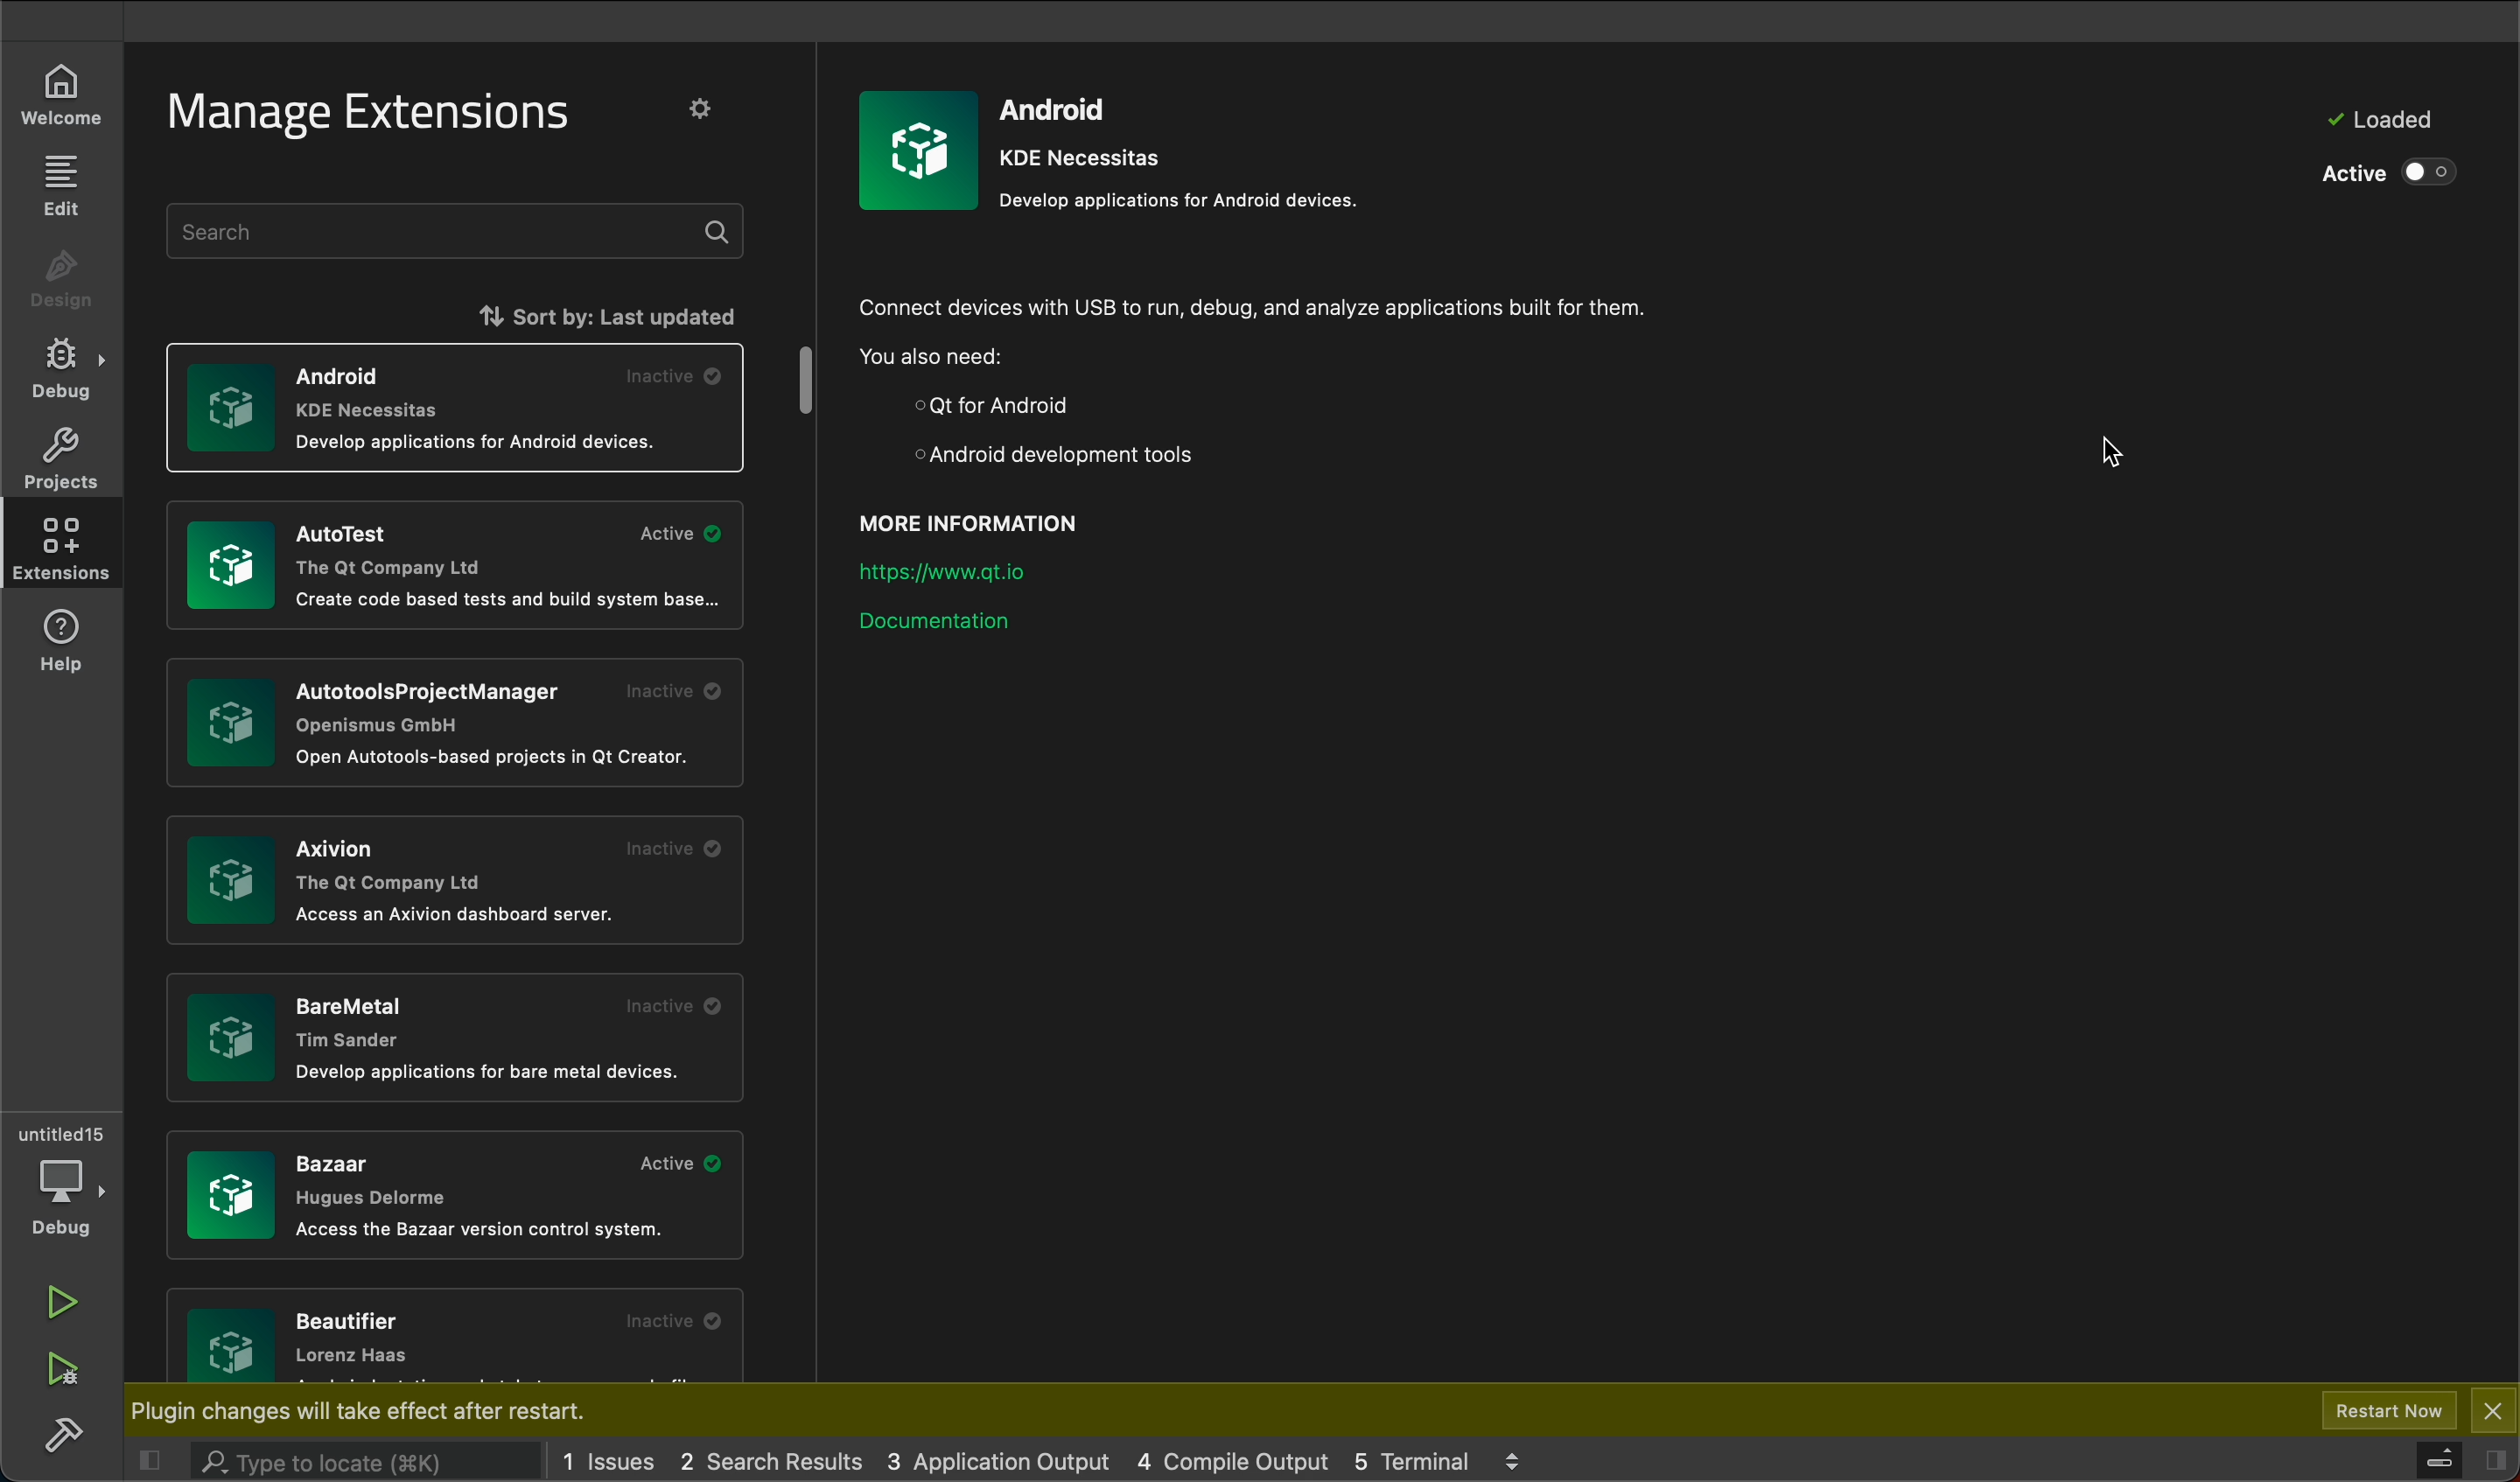 The width and height of the screenshot is (2520, 1482). Describe the element at coordinates (1000, 1464) in the screenshot. I see `logs` at that location.